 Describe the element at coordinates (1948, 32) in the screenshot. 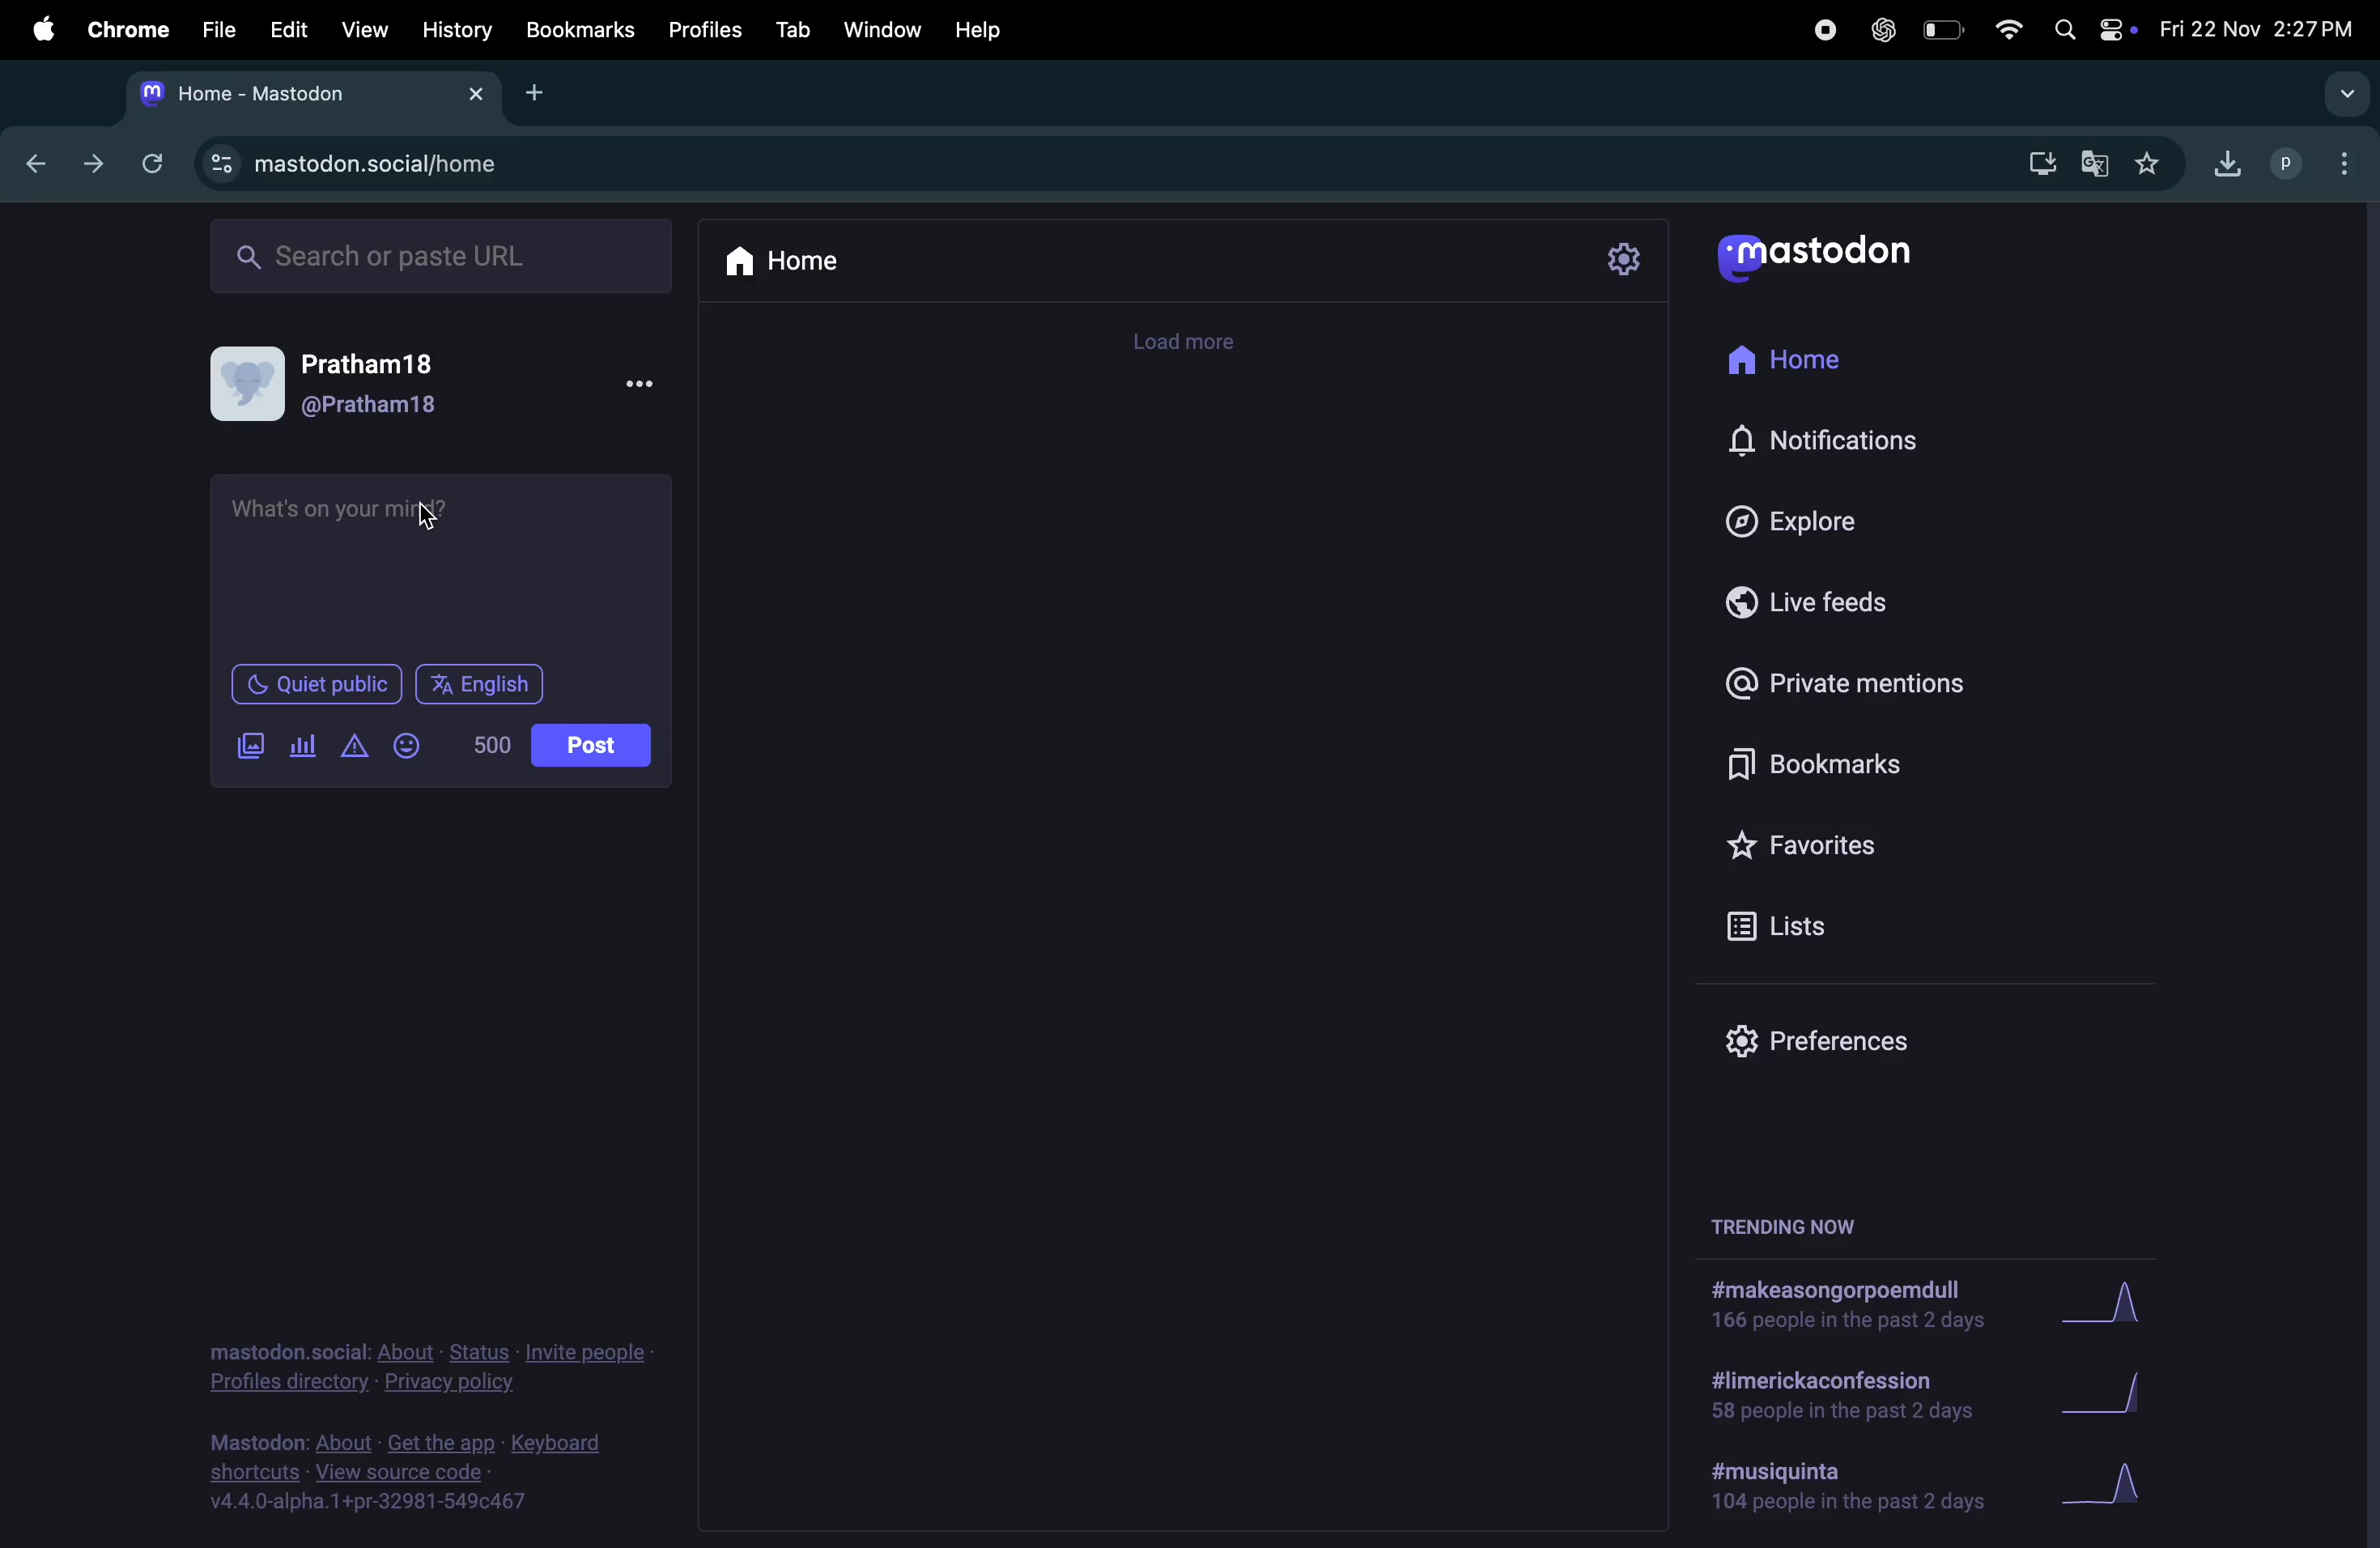

I see `battery` at that location.